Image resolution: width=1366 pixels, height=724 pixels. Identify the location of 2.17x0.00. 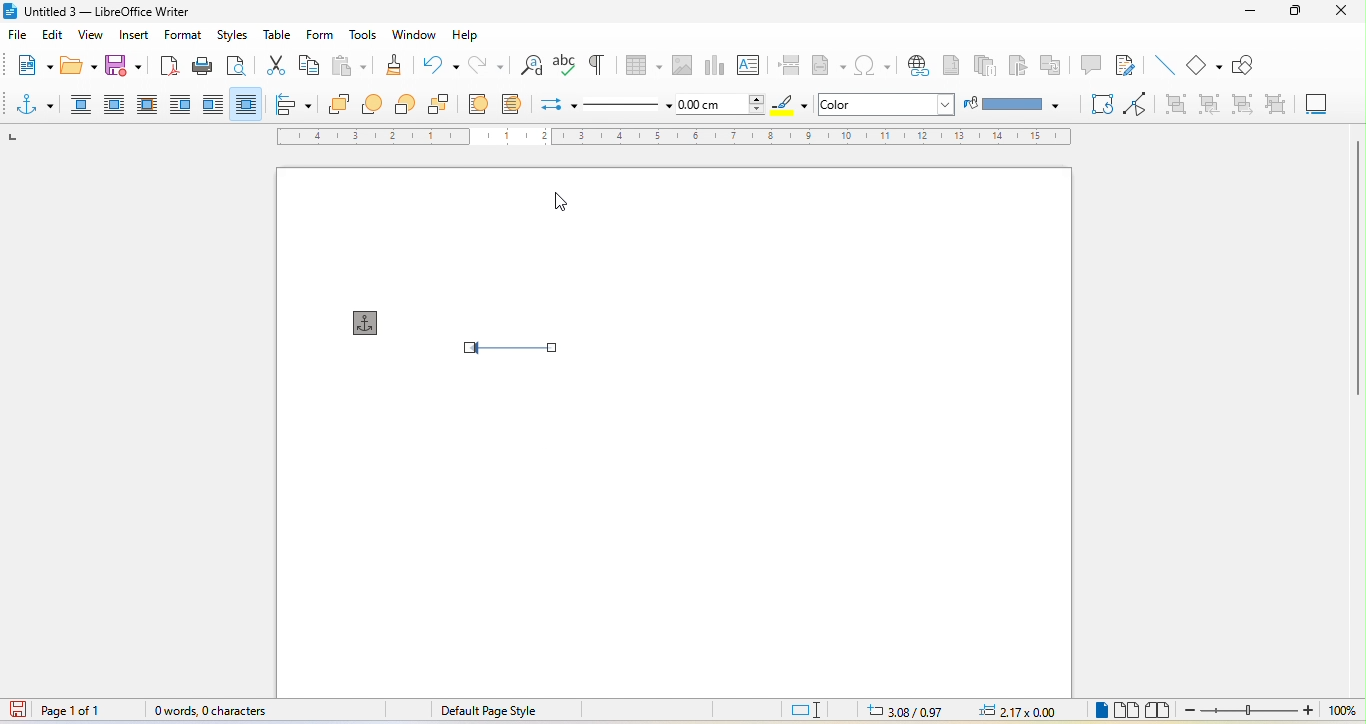
(1014, 712).